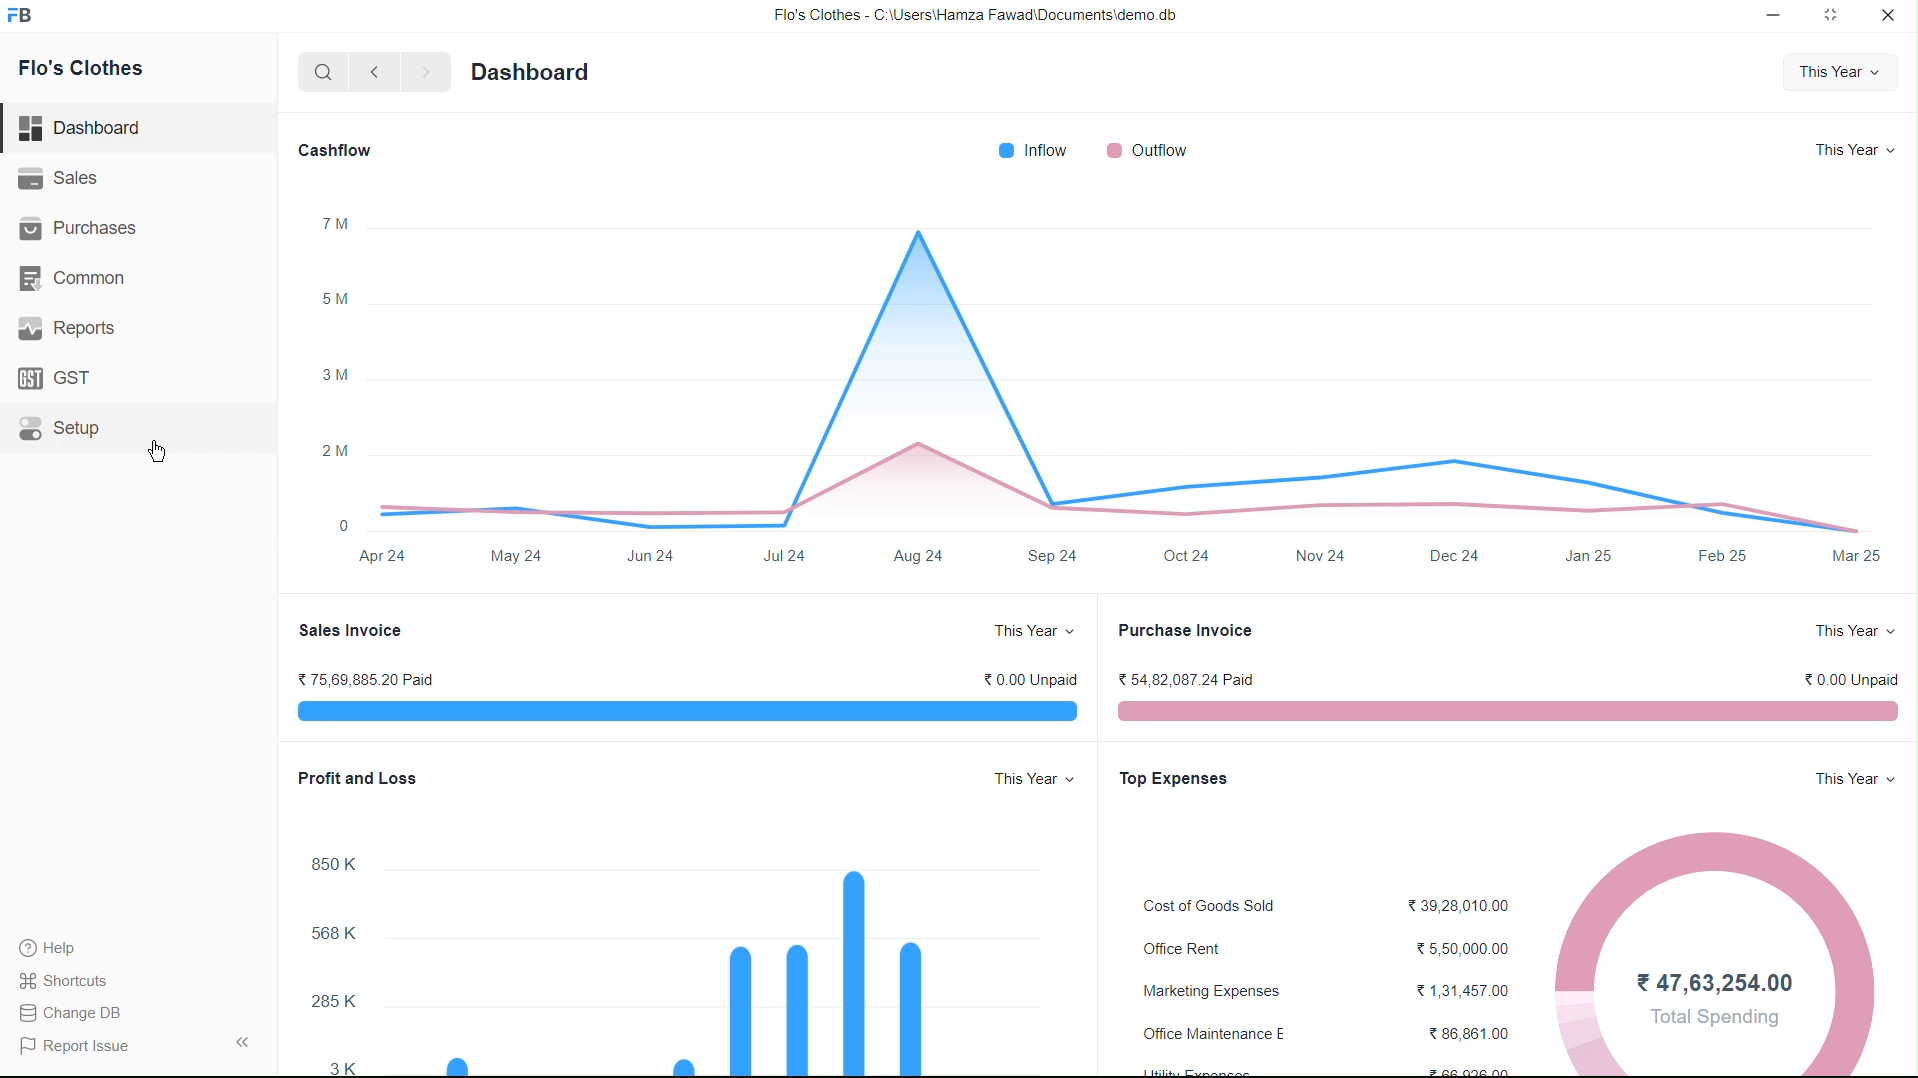  I want to click on Minimize, so click(1769, 16).